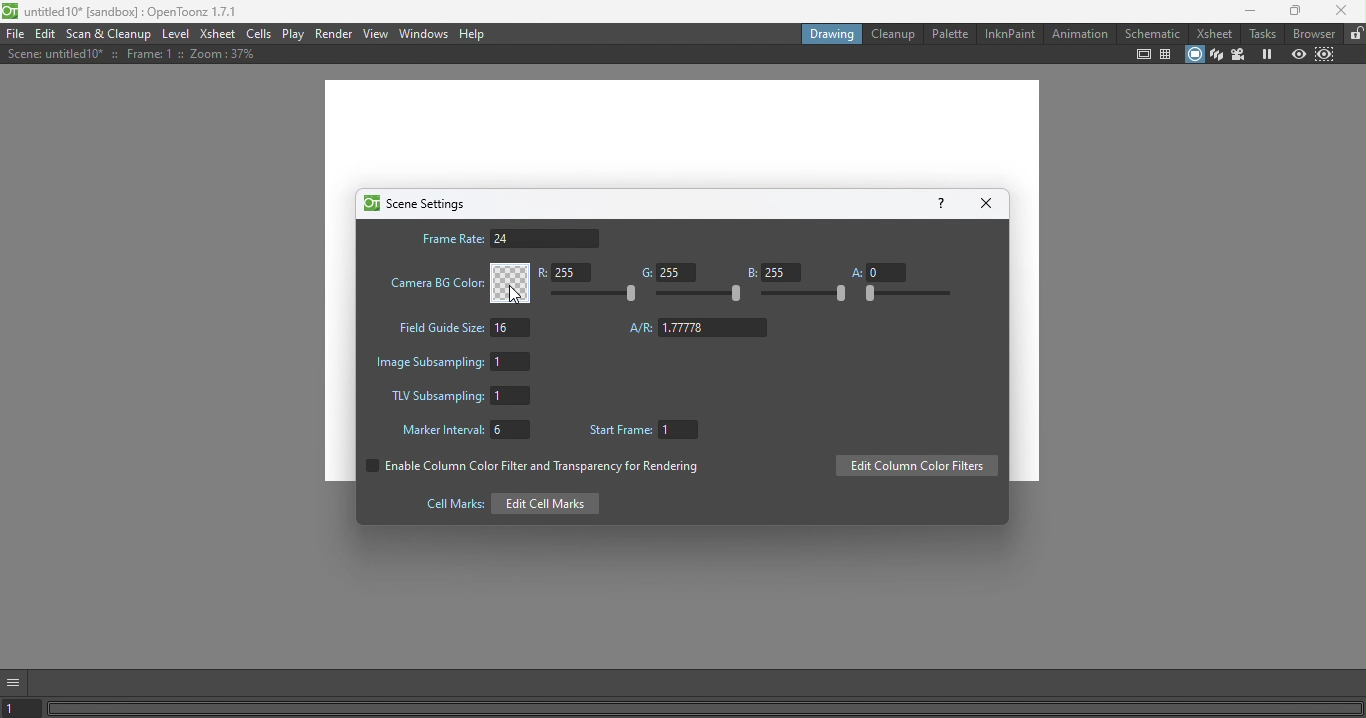 The width and height of the screenshot is (1366, 718). Describe the element at coordinates (1142, 55) in the screenshot. I see `Safe area` at that location.